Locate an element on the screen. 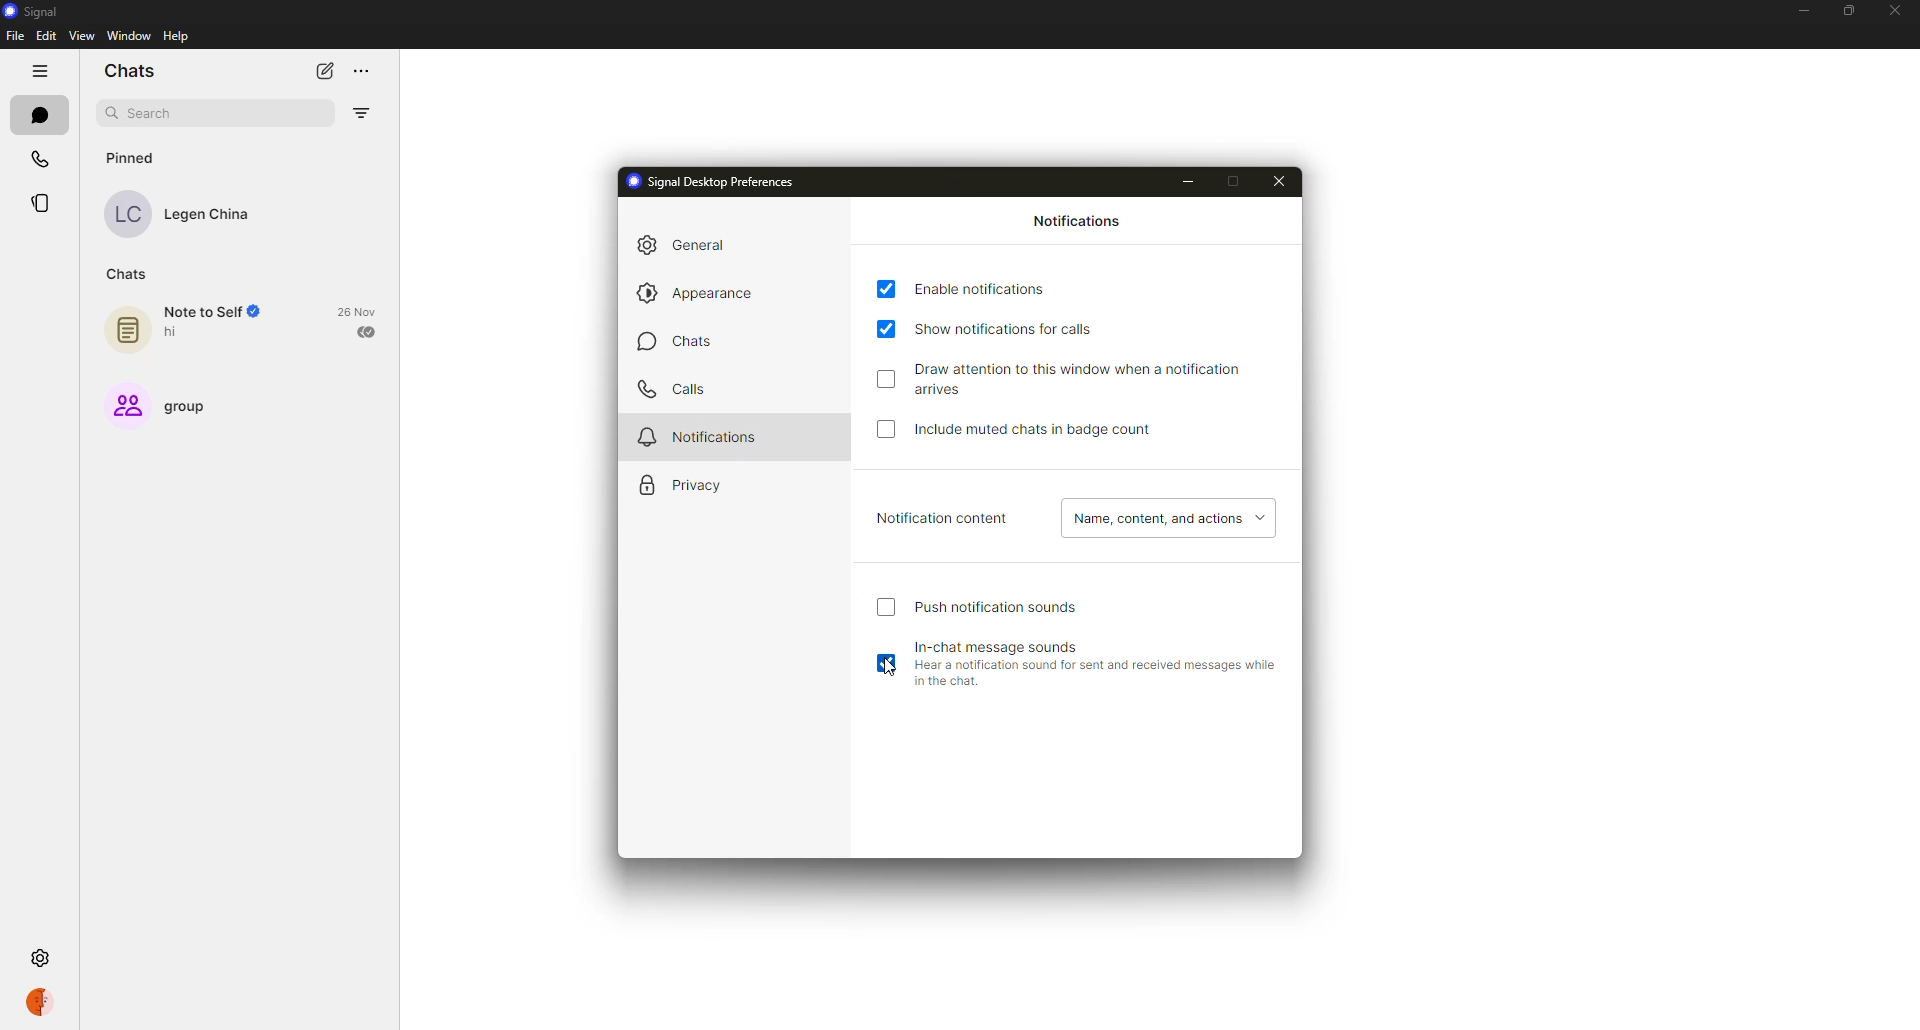 The width and height of the screenshot is (1920, 1030). close is located at coordinates (1280, 179).